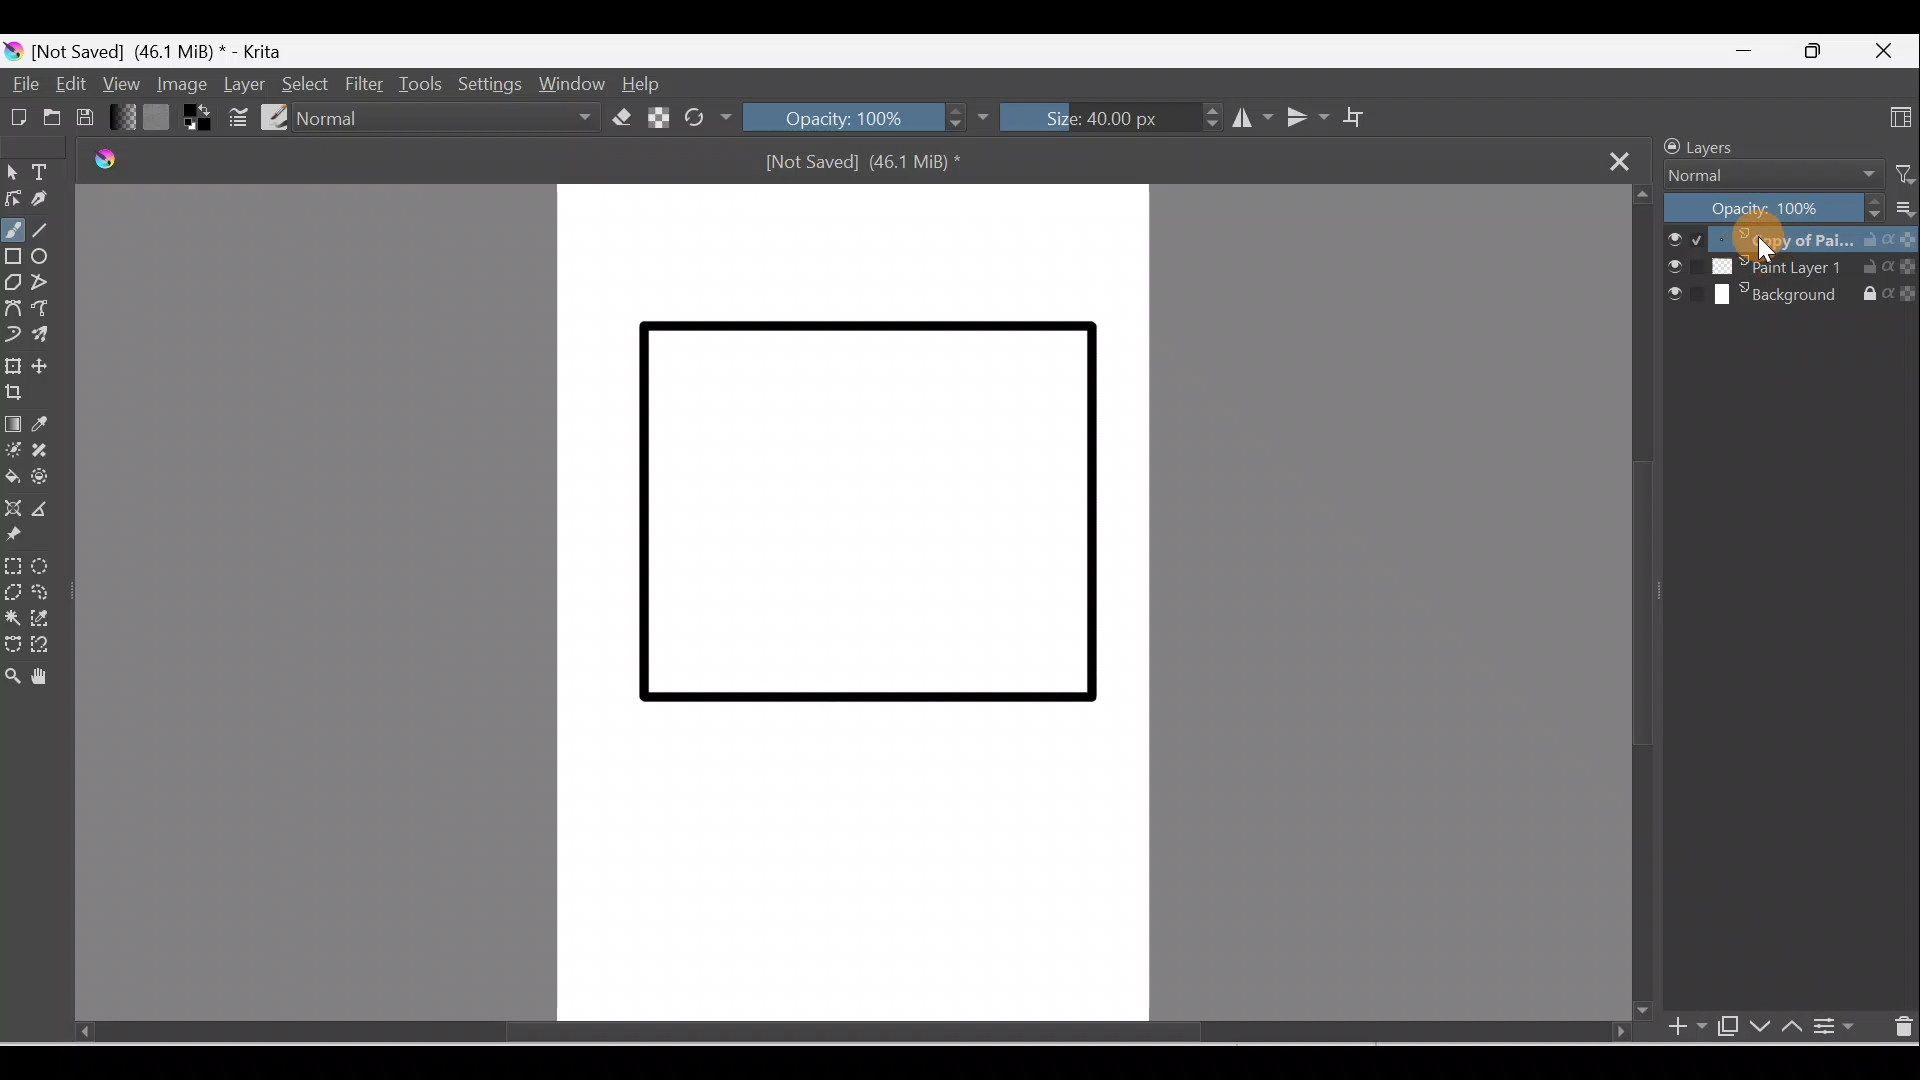 Image resolution: width=1920 pixels, height=1080 pixels. Describe the element at coordinates (1898, 120) in the screenshot. I see `Choose workspace` at that location.